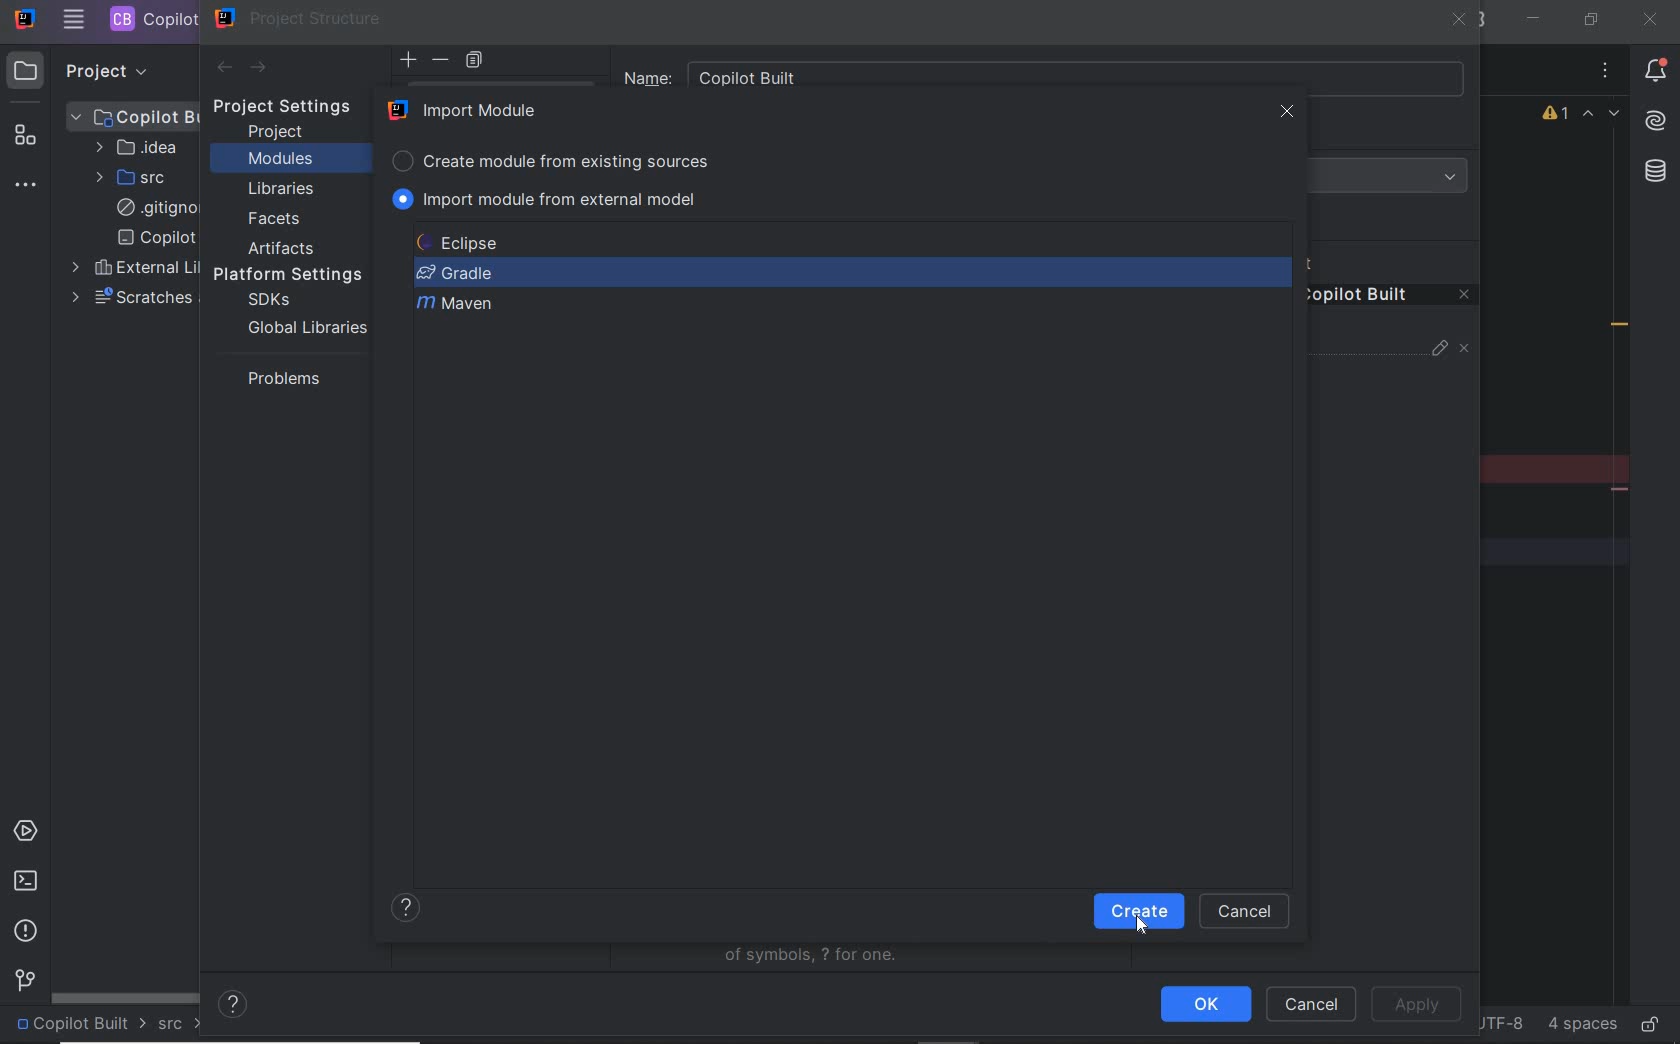  I want to click on SRC, so click(133, 177).